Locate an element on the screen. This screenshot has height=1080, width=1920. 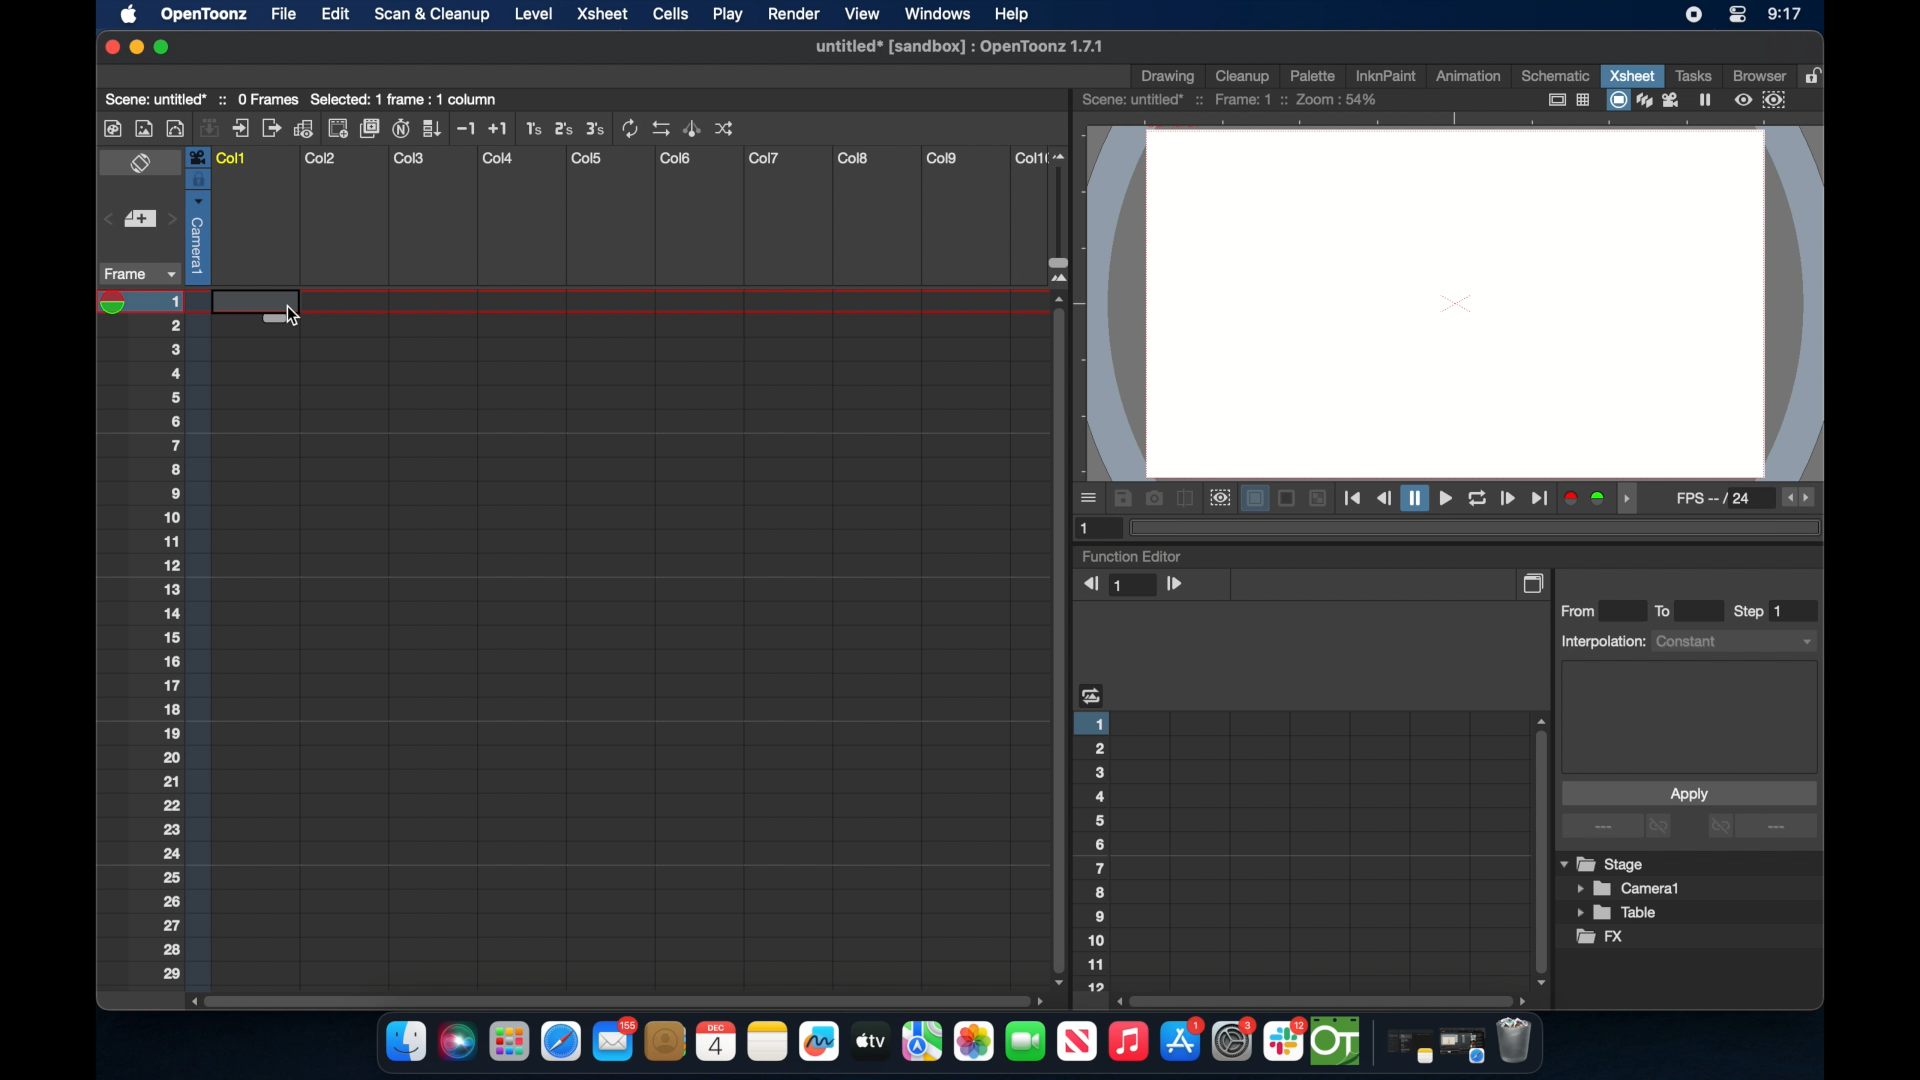
cells is located at coordinates (670, 14).